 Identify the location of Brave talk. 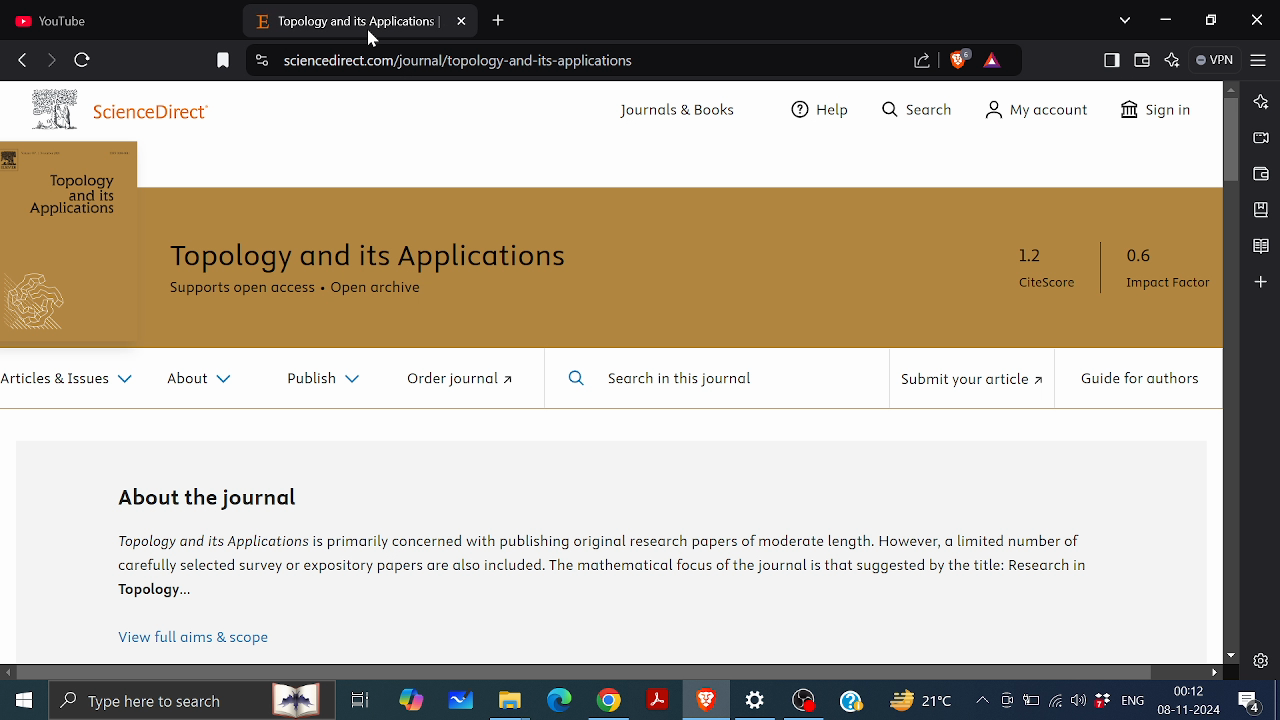
(1259, 137).